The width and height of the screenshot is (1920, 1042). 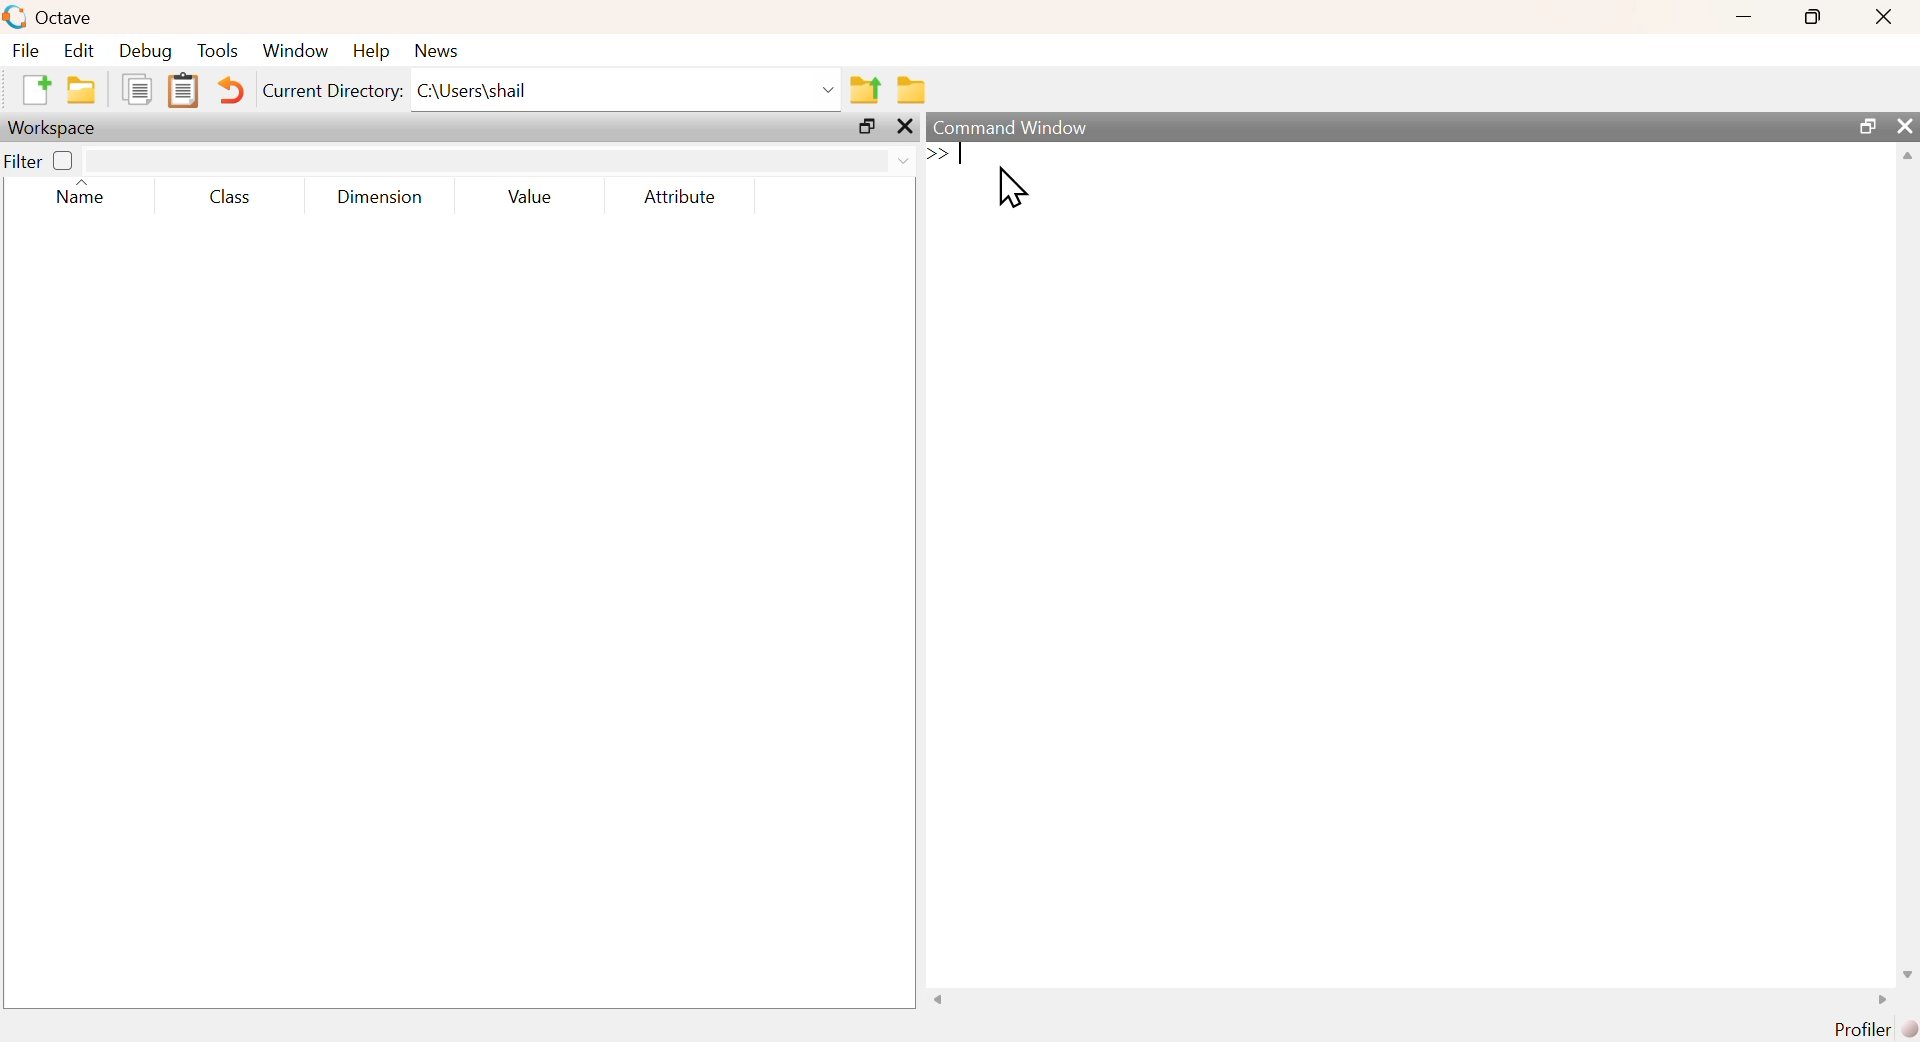 I want to click on maximize, so click(x=1812, y=18).